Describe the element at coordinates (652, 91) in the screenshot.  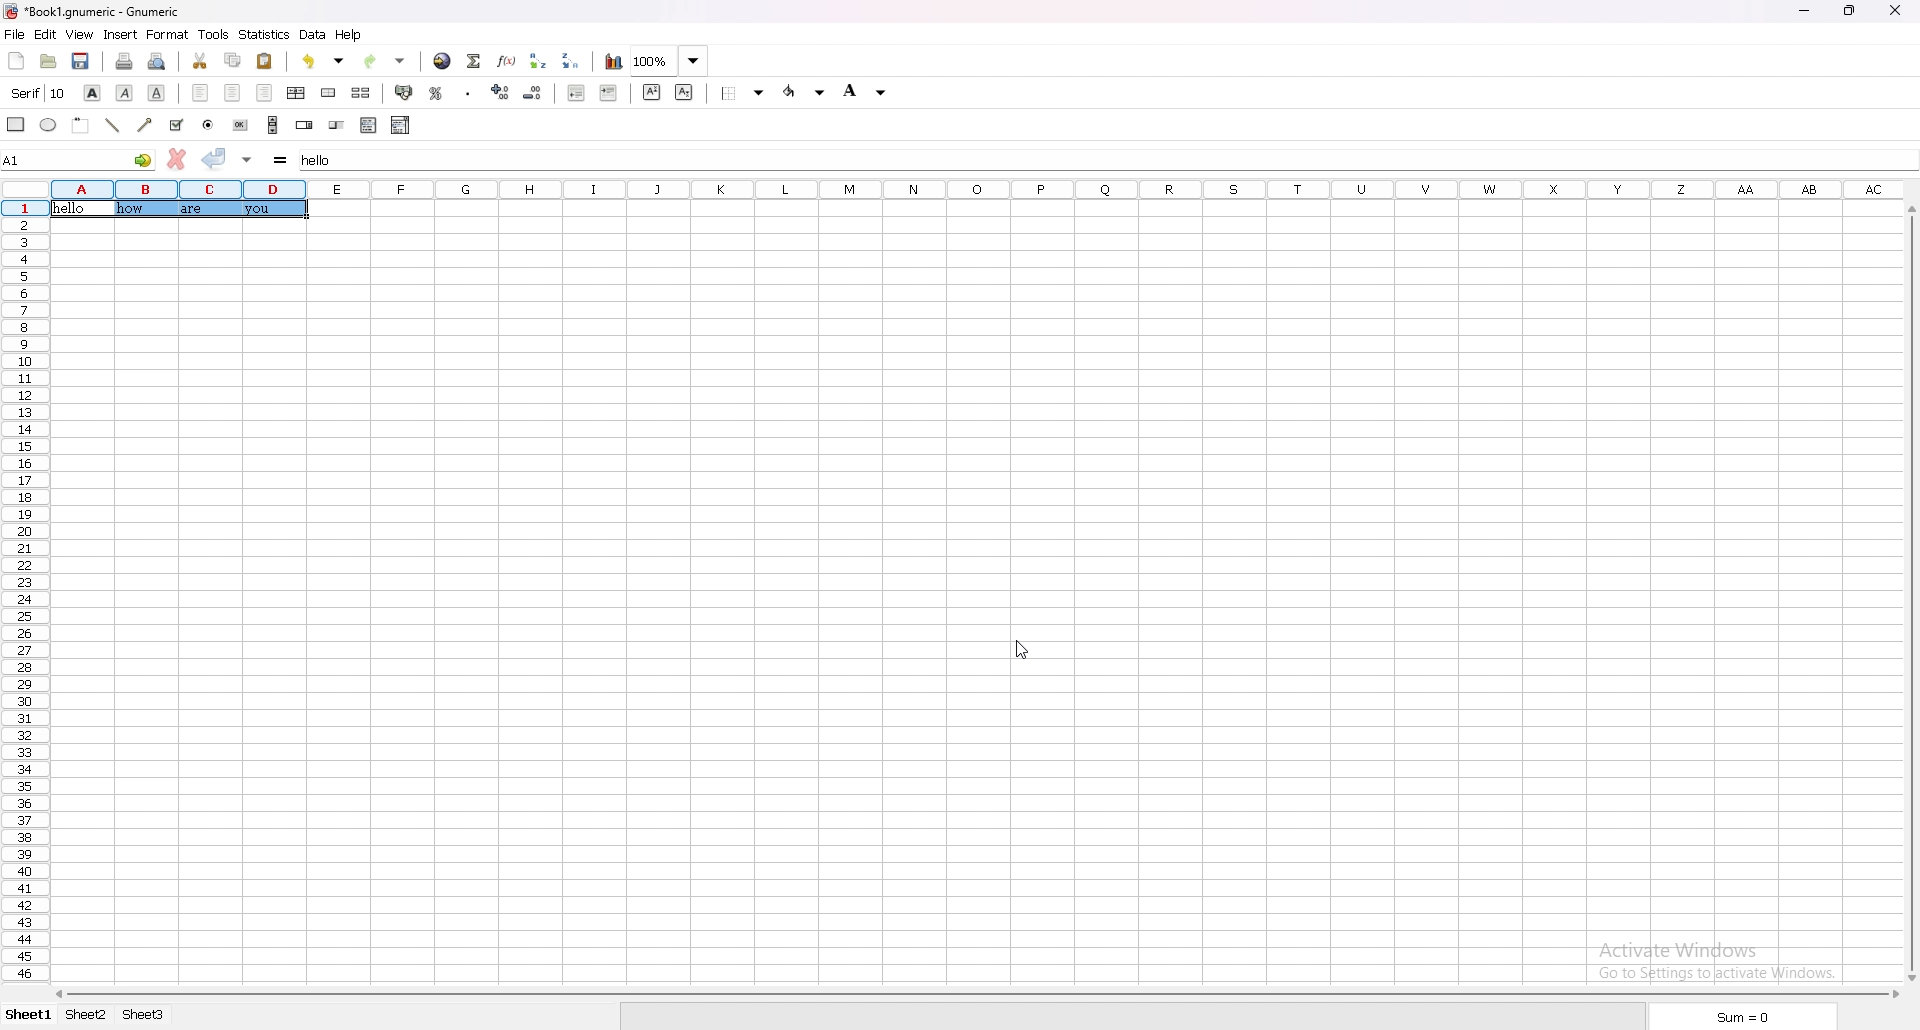
I see `superscript` at that location.